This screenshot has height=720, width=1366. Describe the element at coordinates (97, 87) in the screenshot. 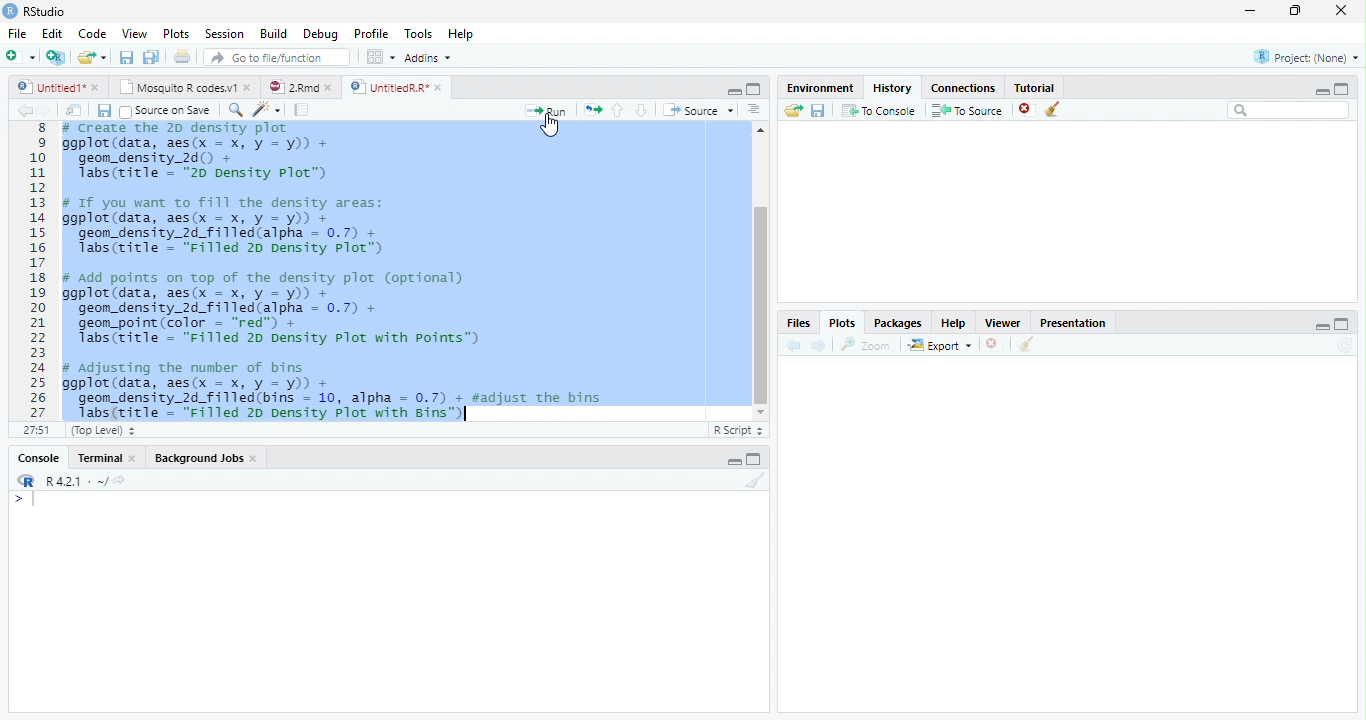

I see `close` at that location.